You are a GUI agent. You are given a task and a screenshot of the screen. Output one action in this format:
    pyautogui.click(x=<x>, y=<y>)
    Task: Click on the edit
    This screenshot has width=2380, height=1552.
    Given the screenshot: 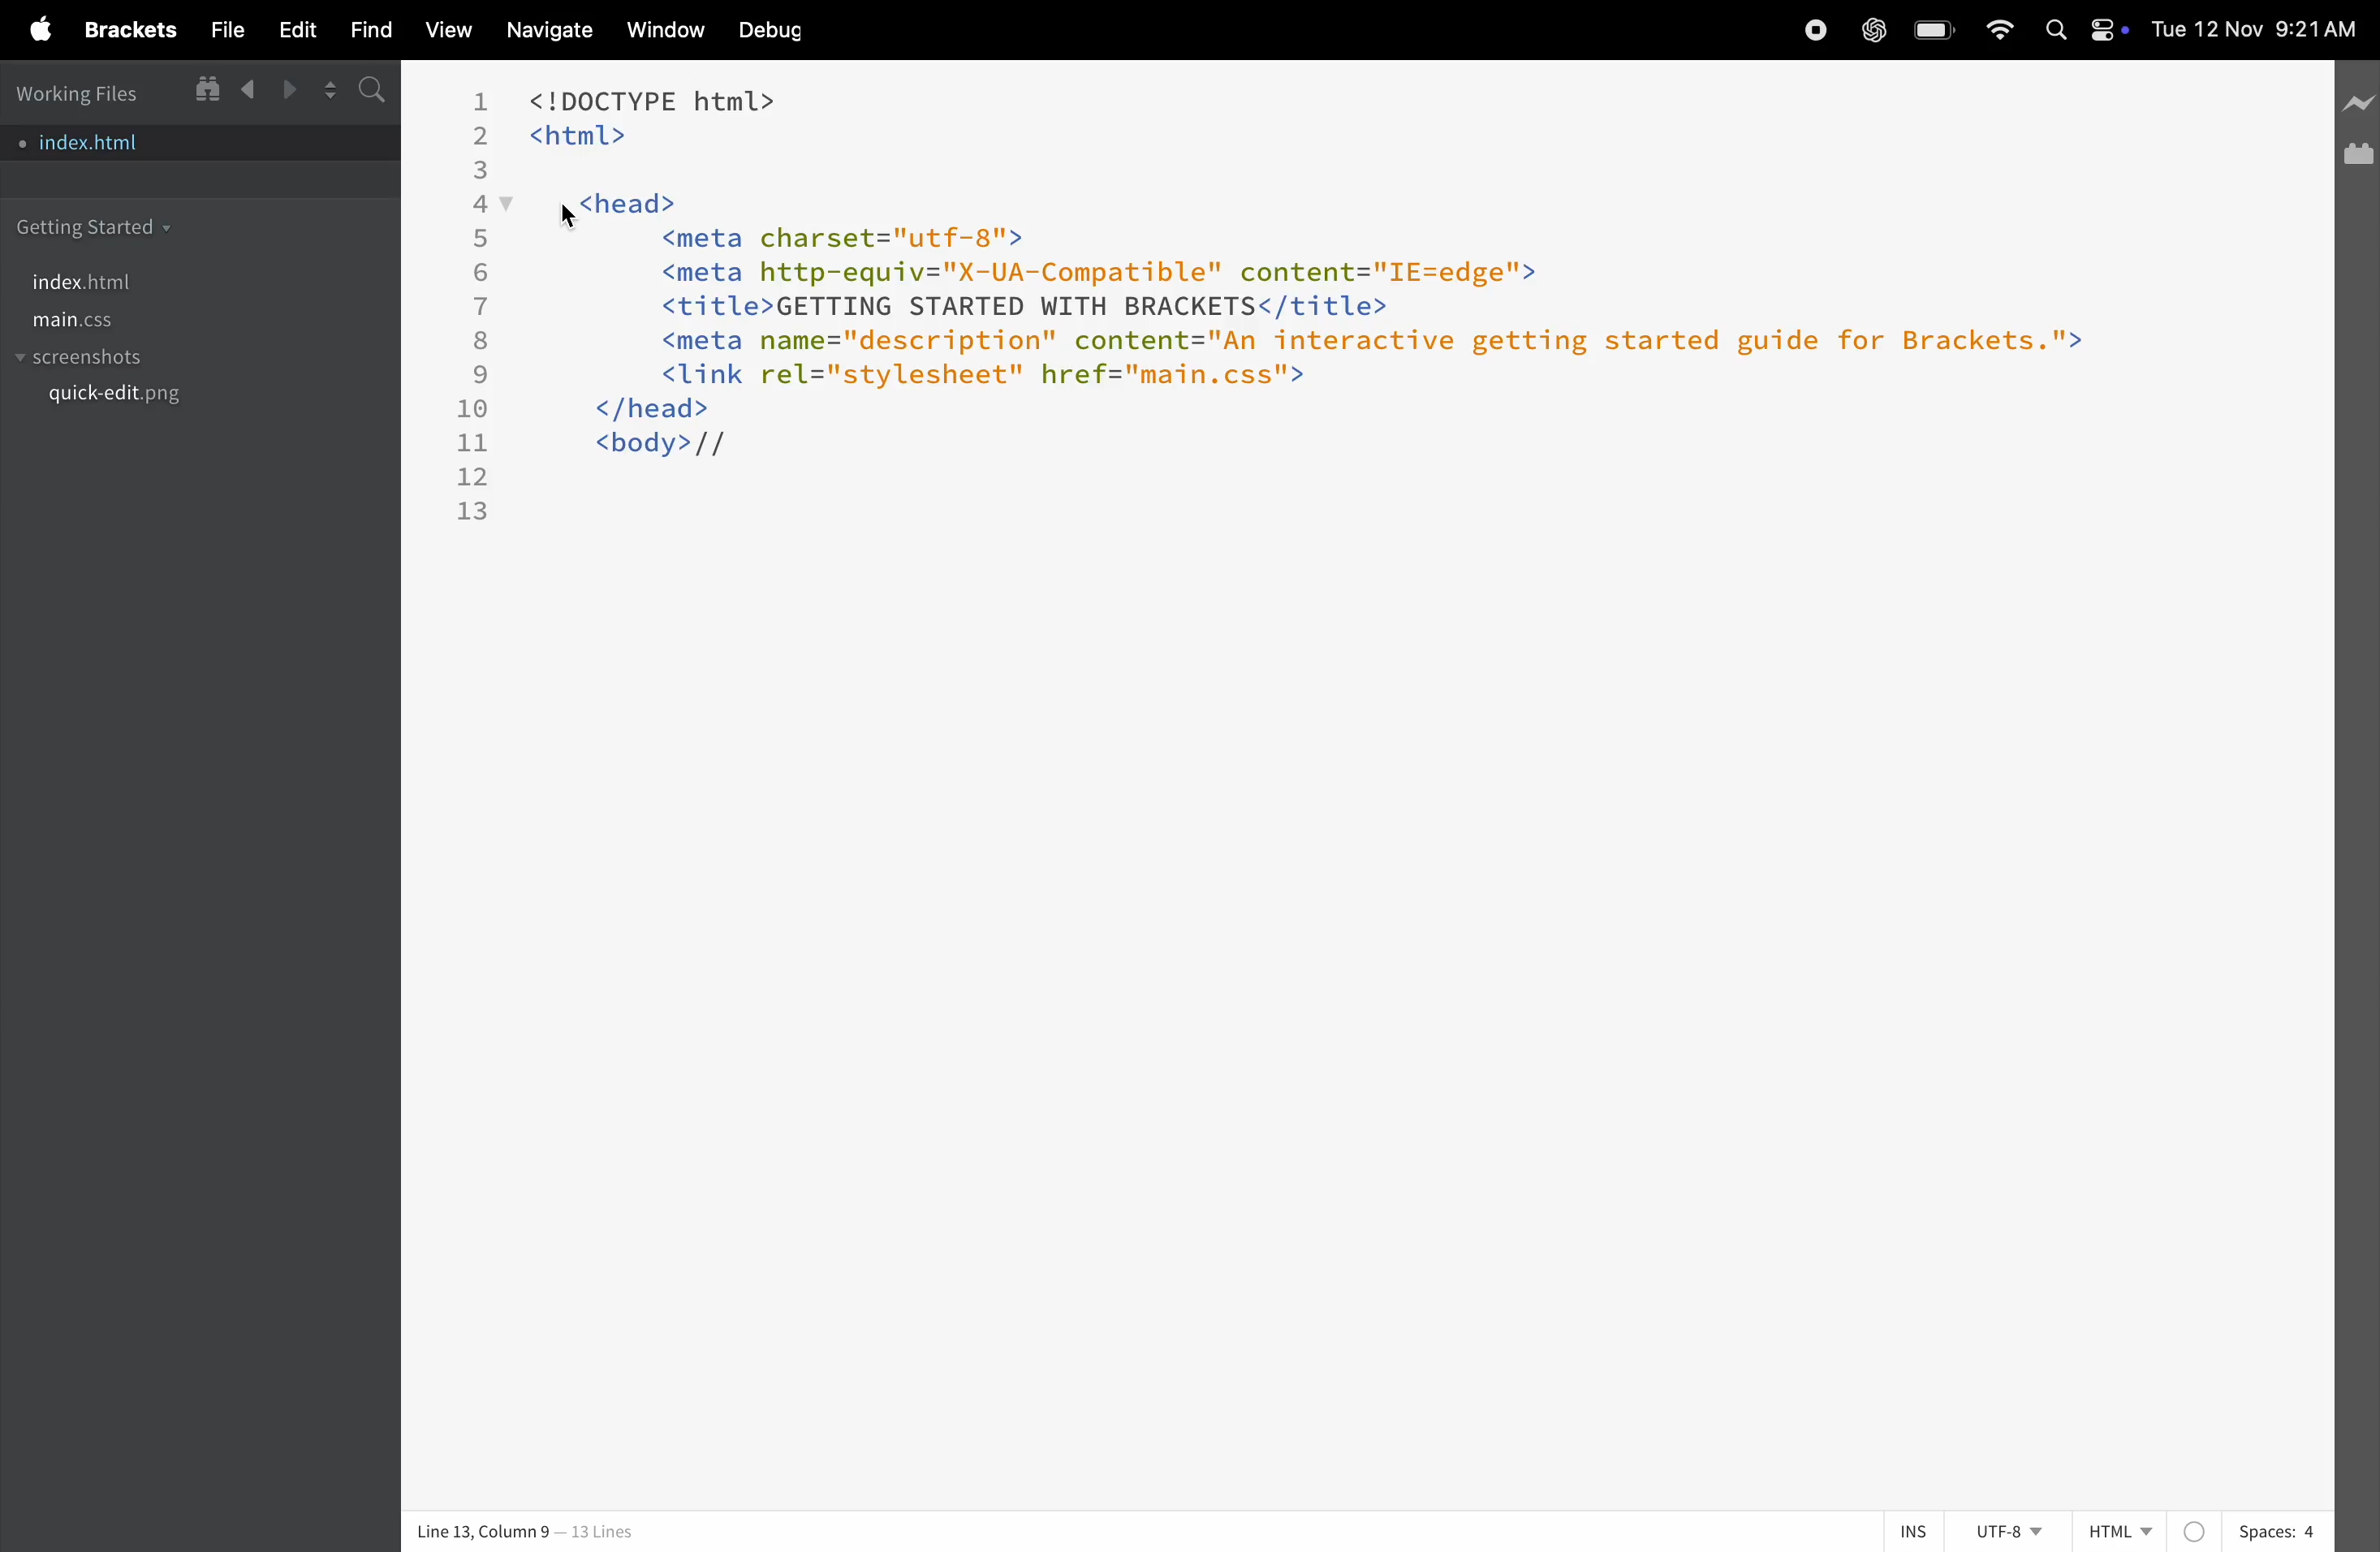 What is the action you would take?
    pyautogui.click(x=289, y=28)
    